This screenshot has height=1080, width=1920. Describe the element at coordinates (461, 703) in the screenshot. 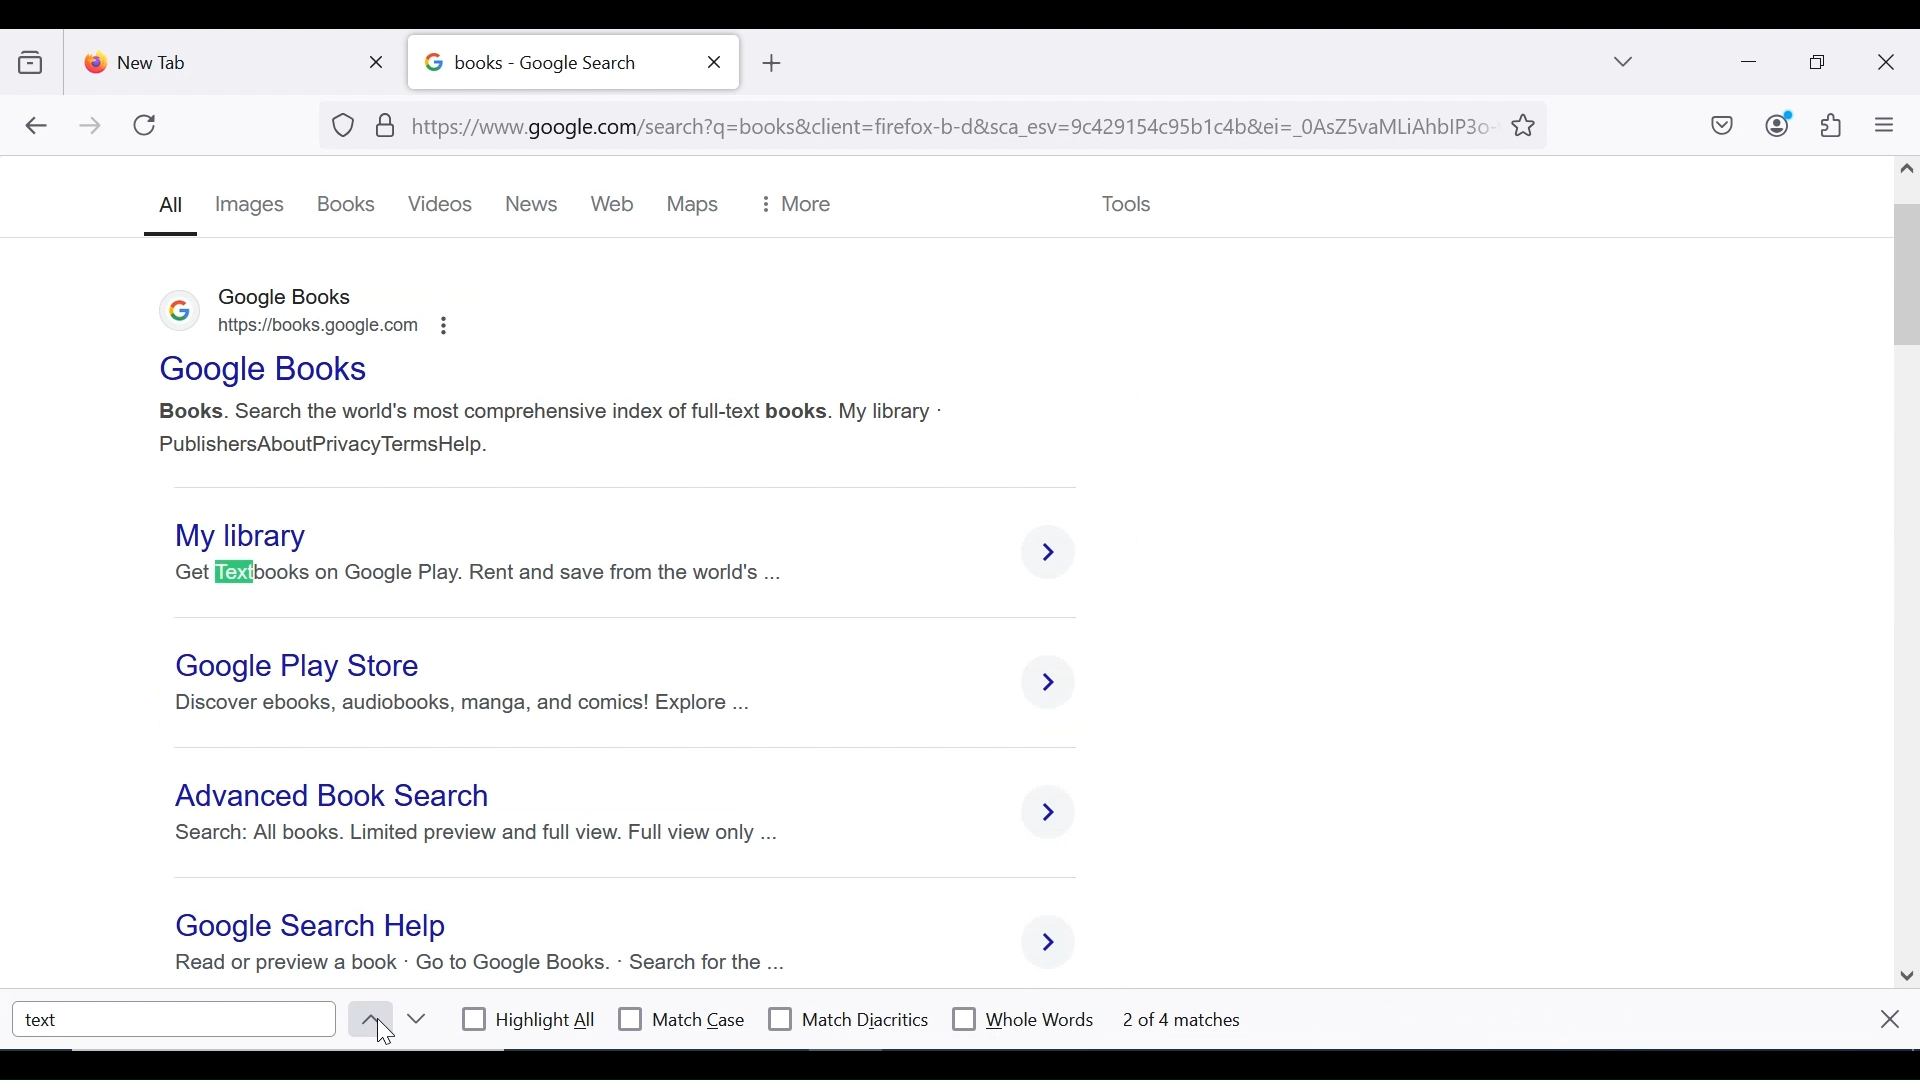

I see `Discover ebooks, audiobooks, manga, and comics! Explore ...` at that location.